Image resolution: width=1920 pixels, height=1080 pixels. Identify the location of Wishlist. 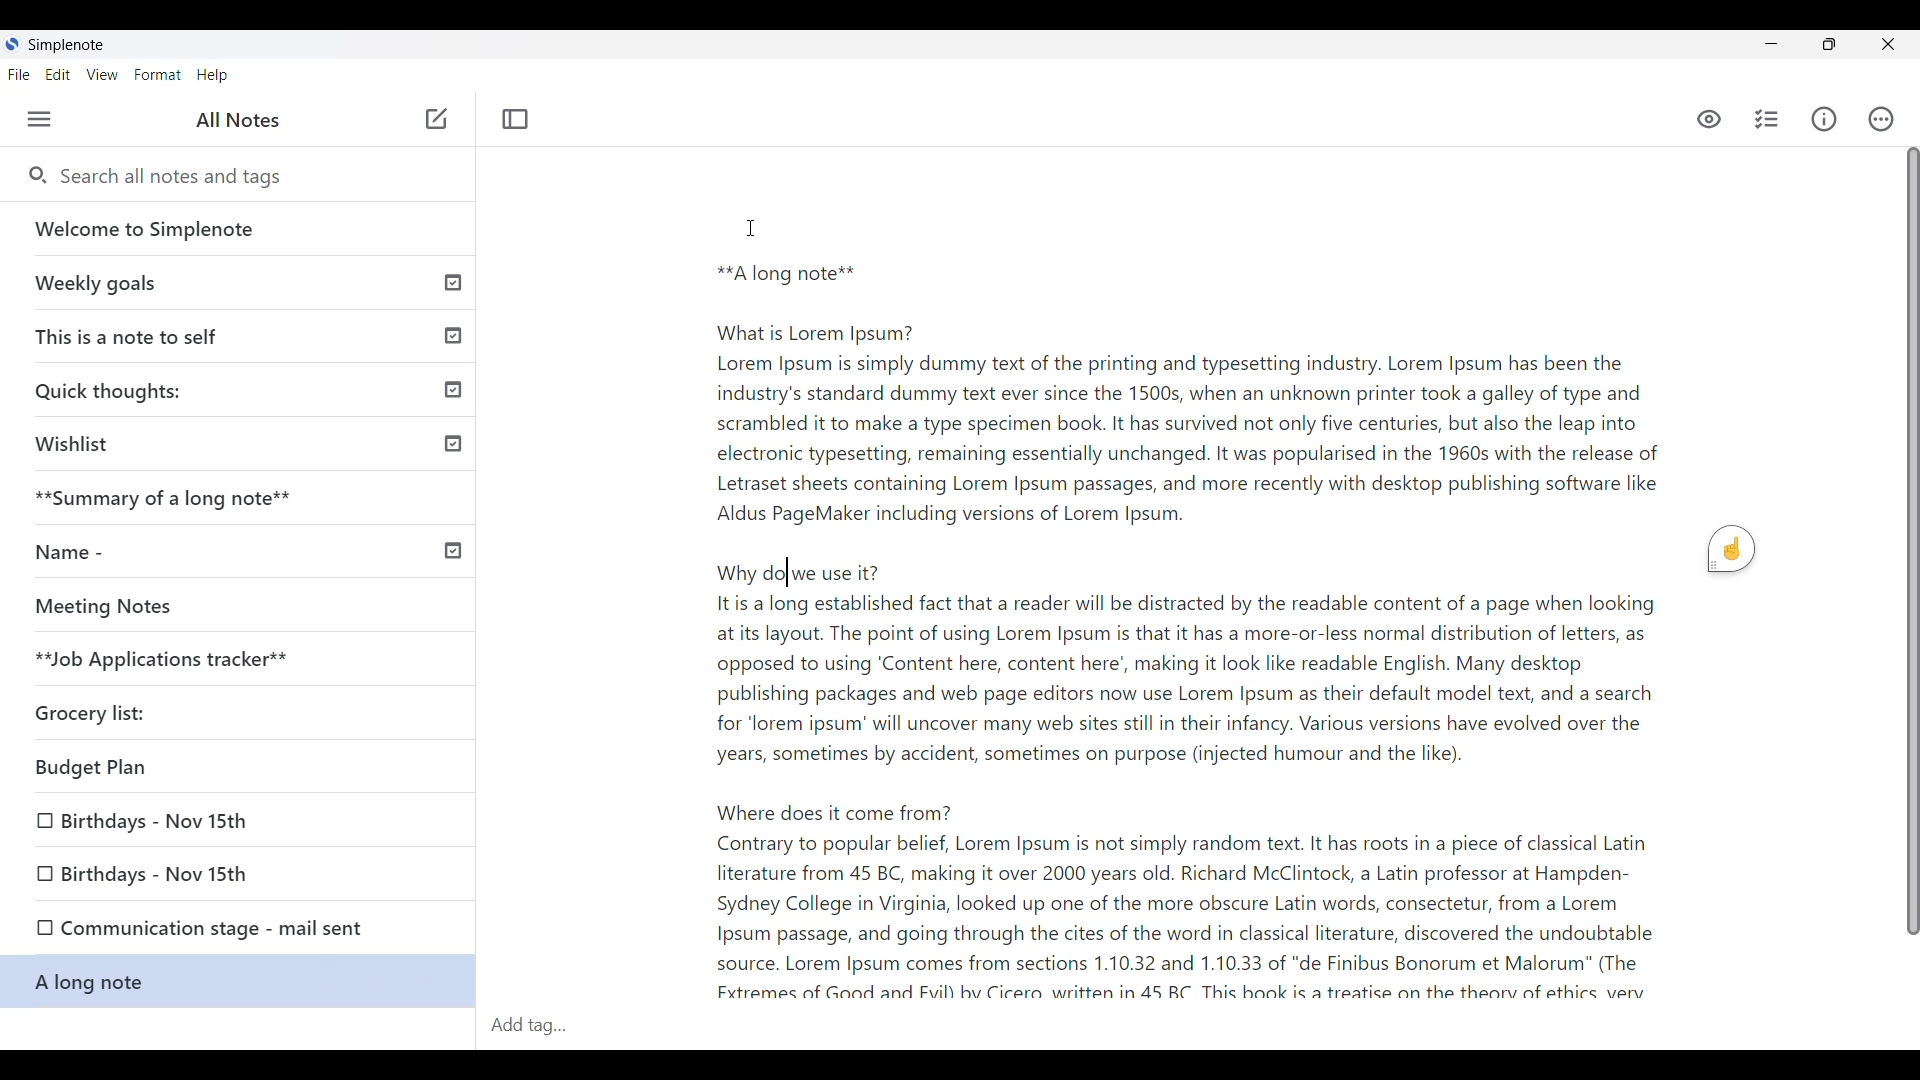
(242, 442).